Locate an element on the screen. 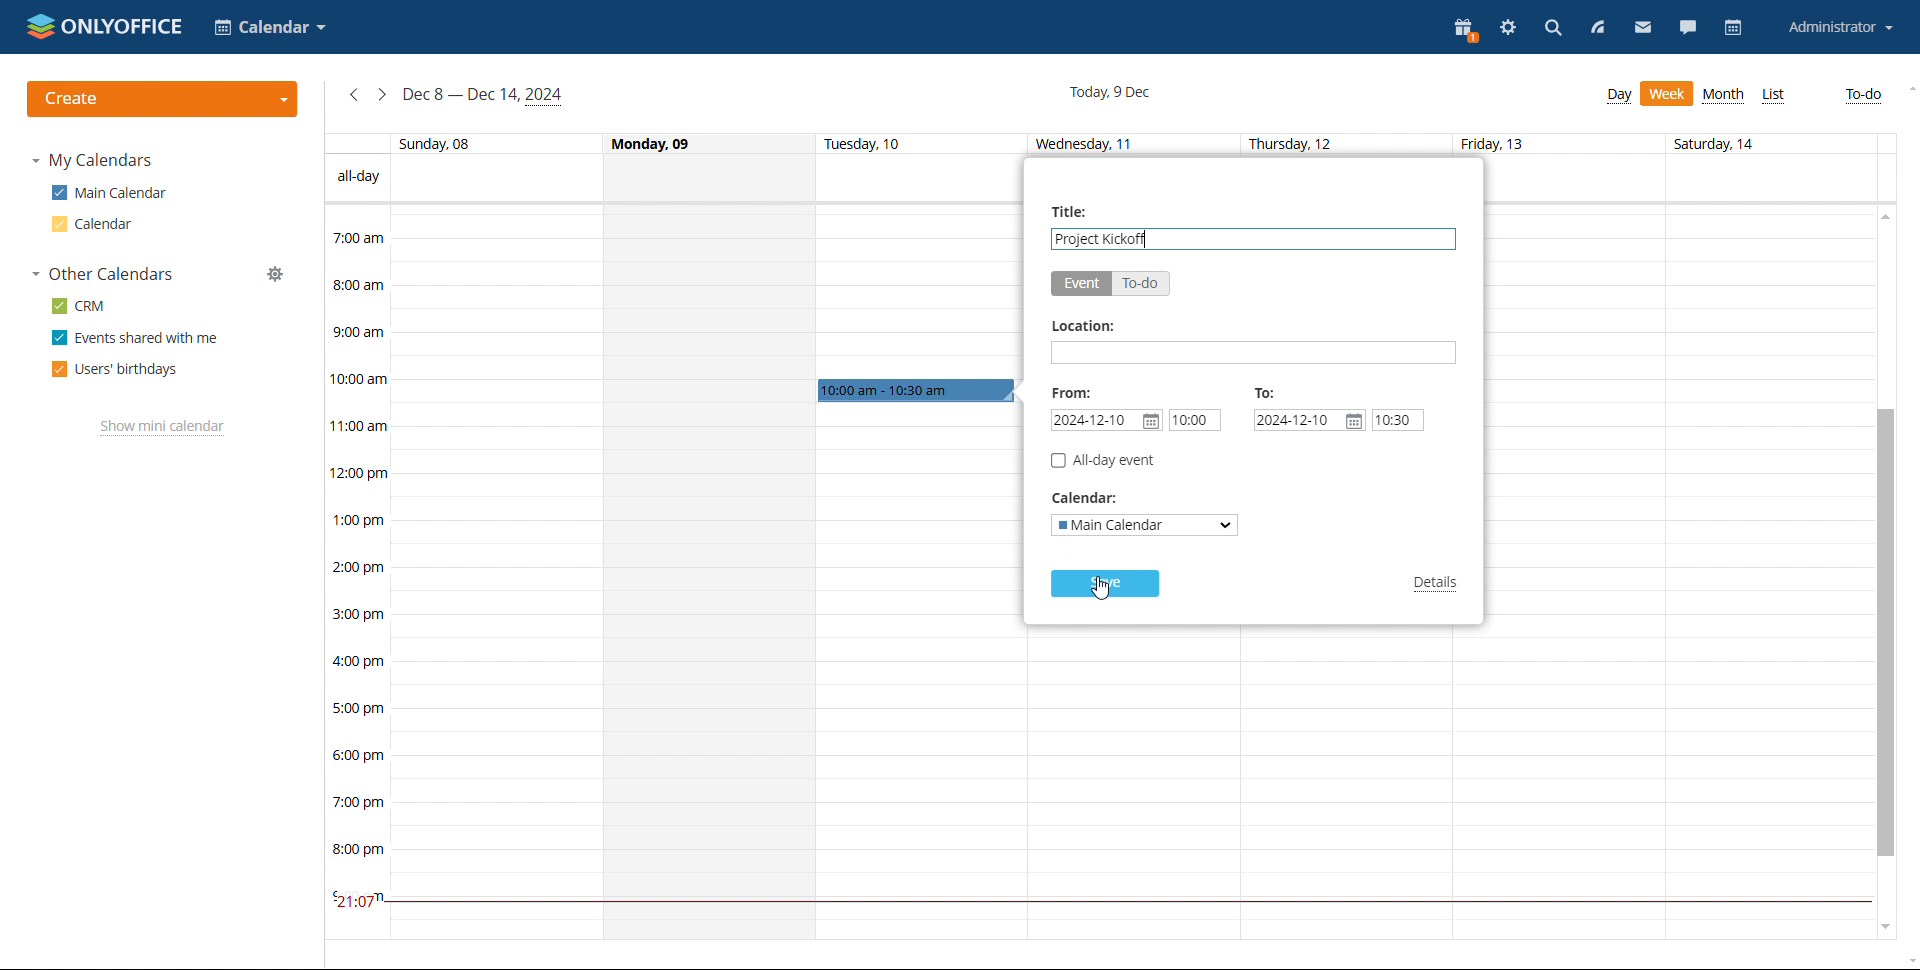  settings is located at coordinates (1507, 30).